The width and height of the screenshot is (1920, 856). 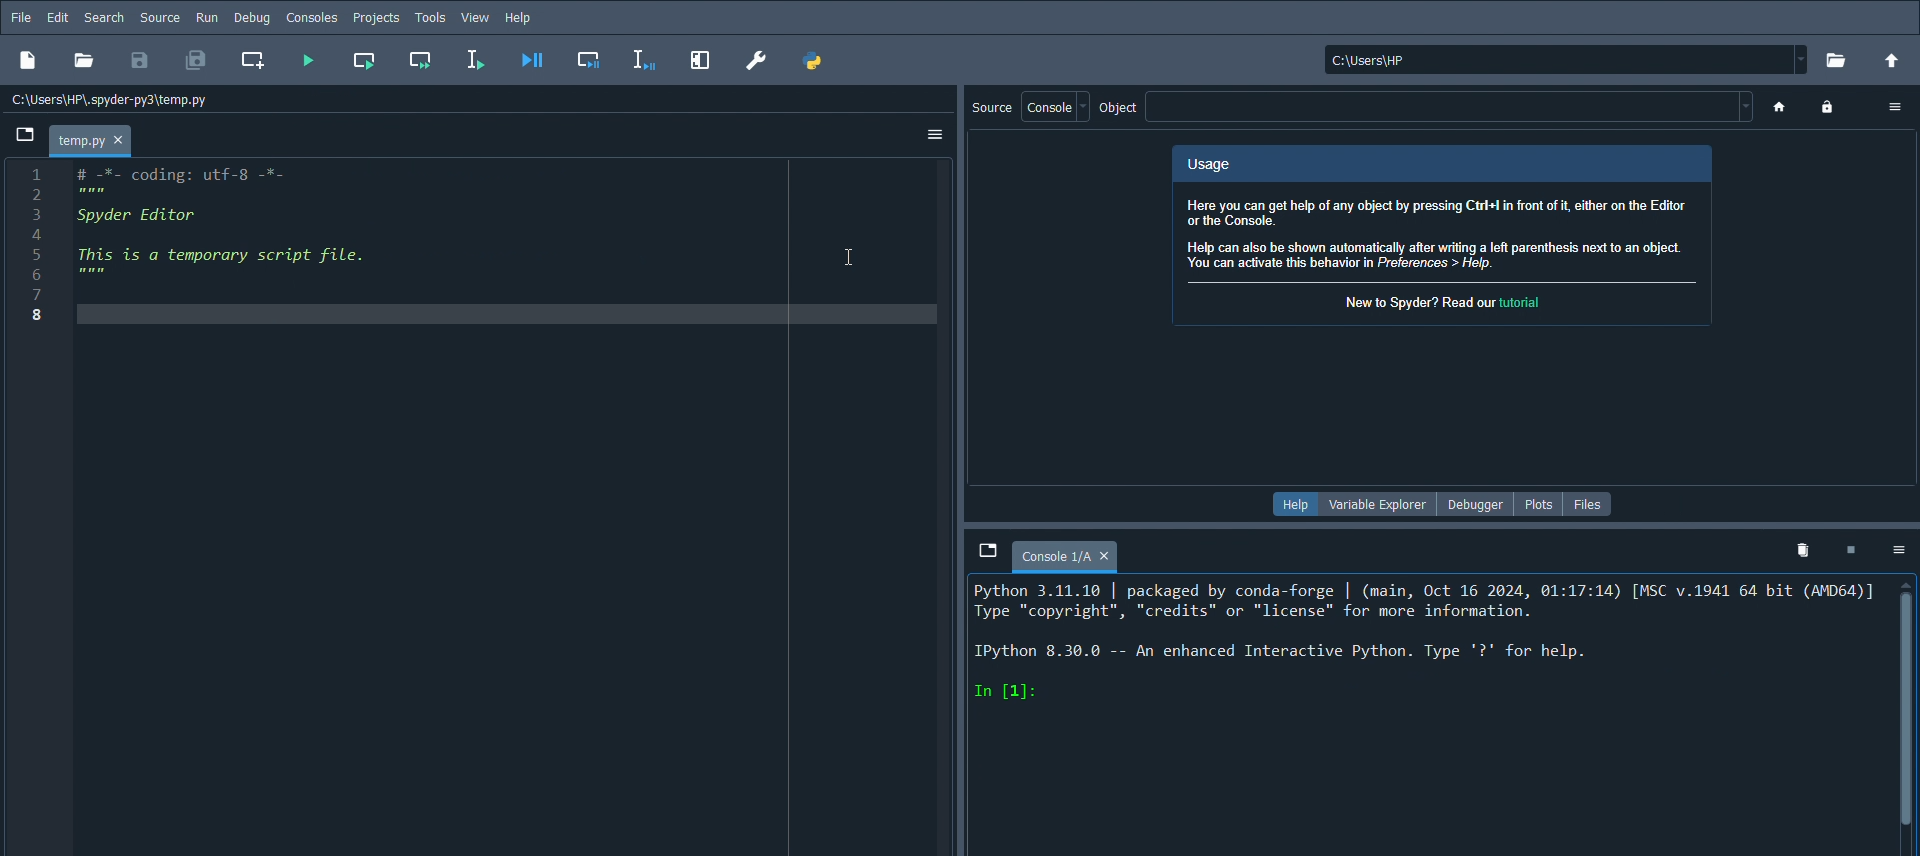 I want to click on consoles, so click(x=311, y=17).